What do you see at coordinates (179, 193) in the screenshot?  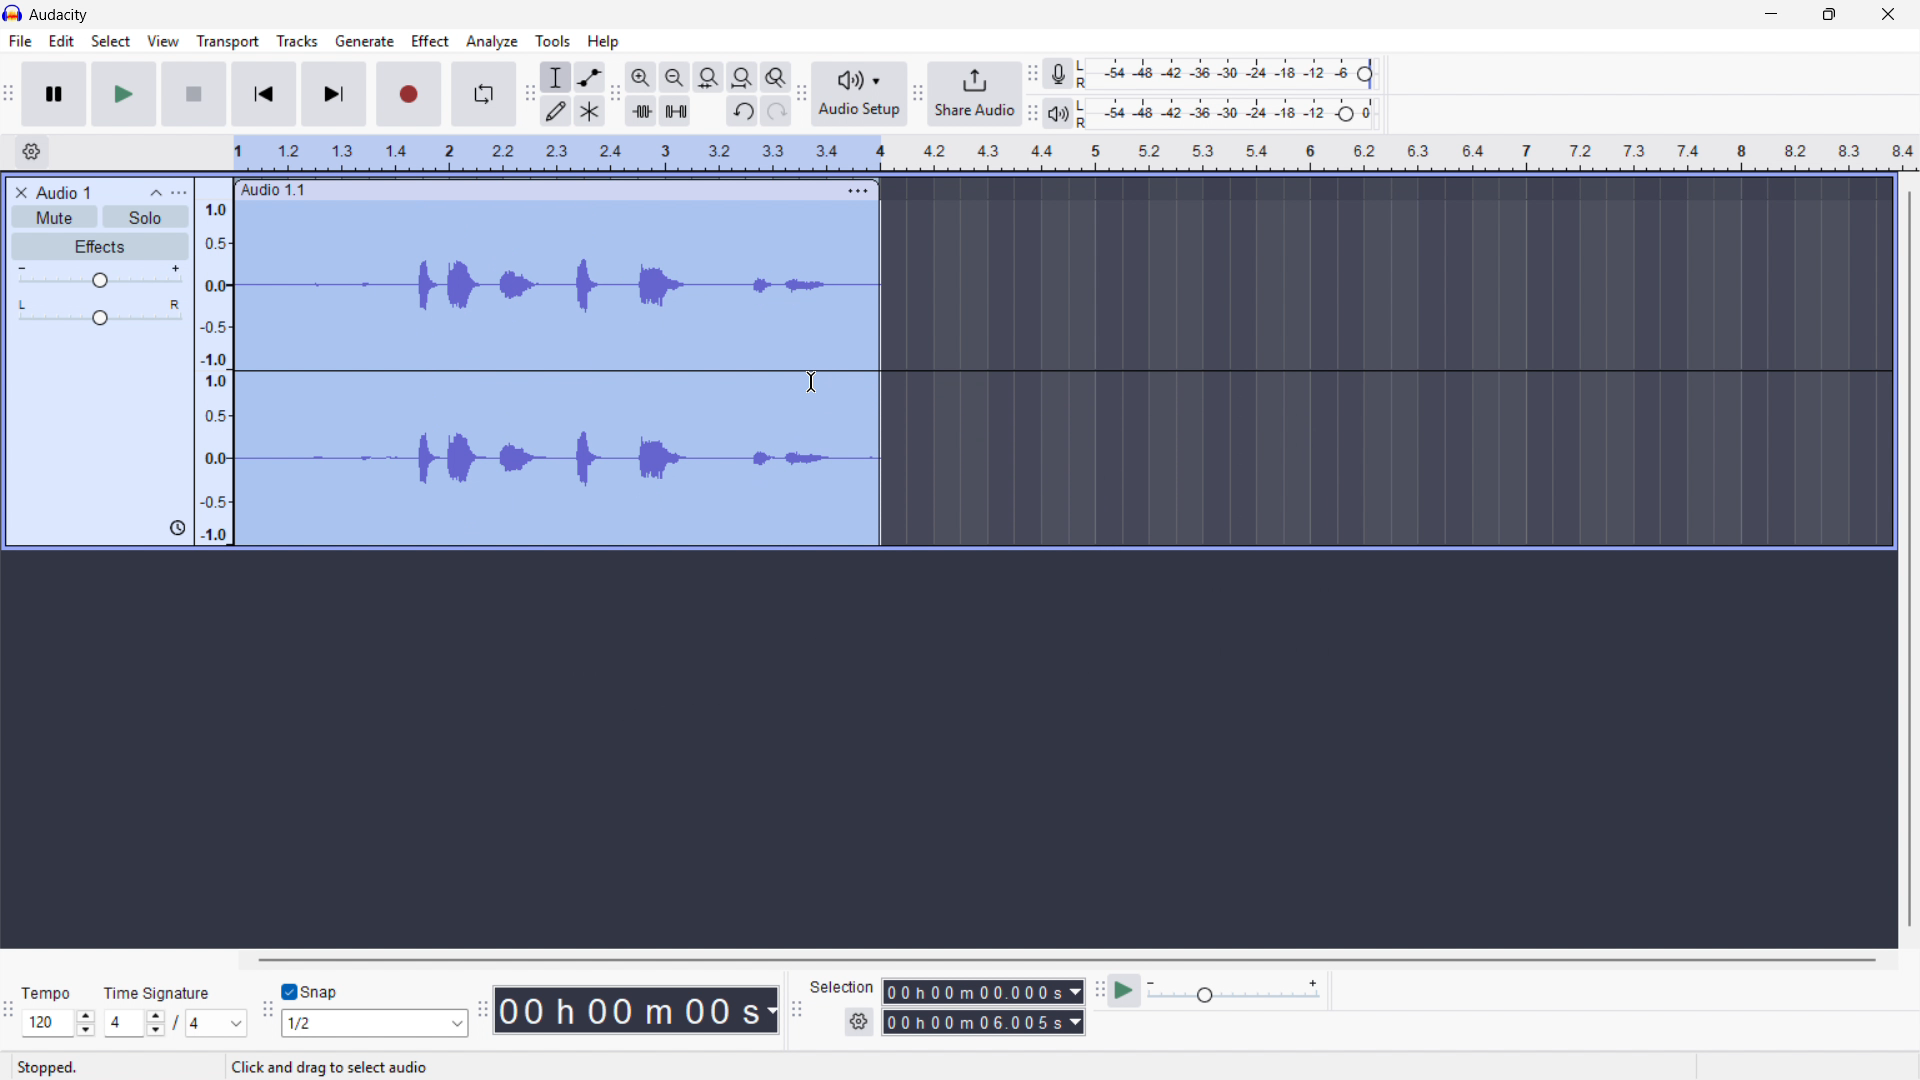 I see `Track control panel menu` at bounding box center [179, 193].